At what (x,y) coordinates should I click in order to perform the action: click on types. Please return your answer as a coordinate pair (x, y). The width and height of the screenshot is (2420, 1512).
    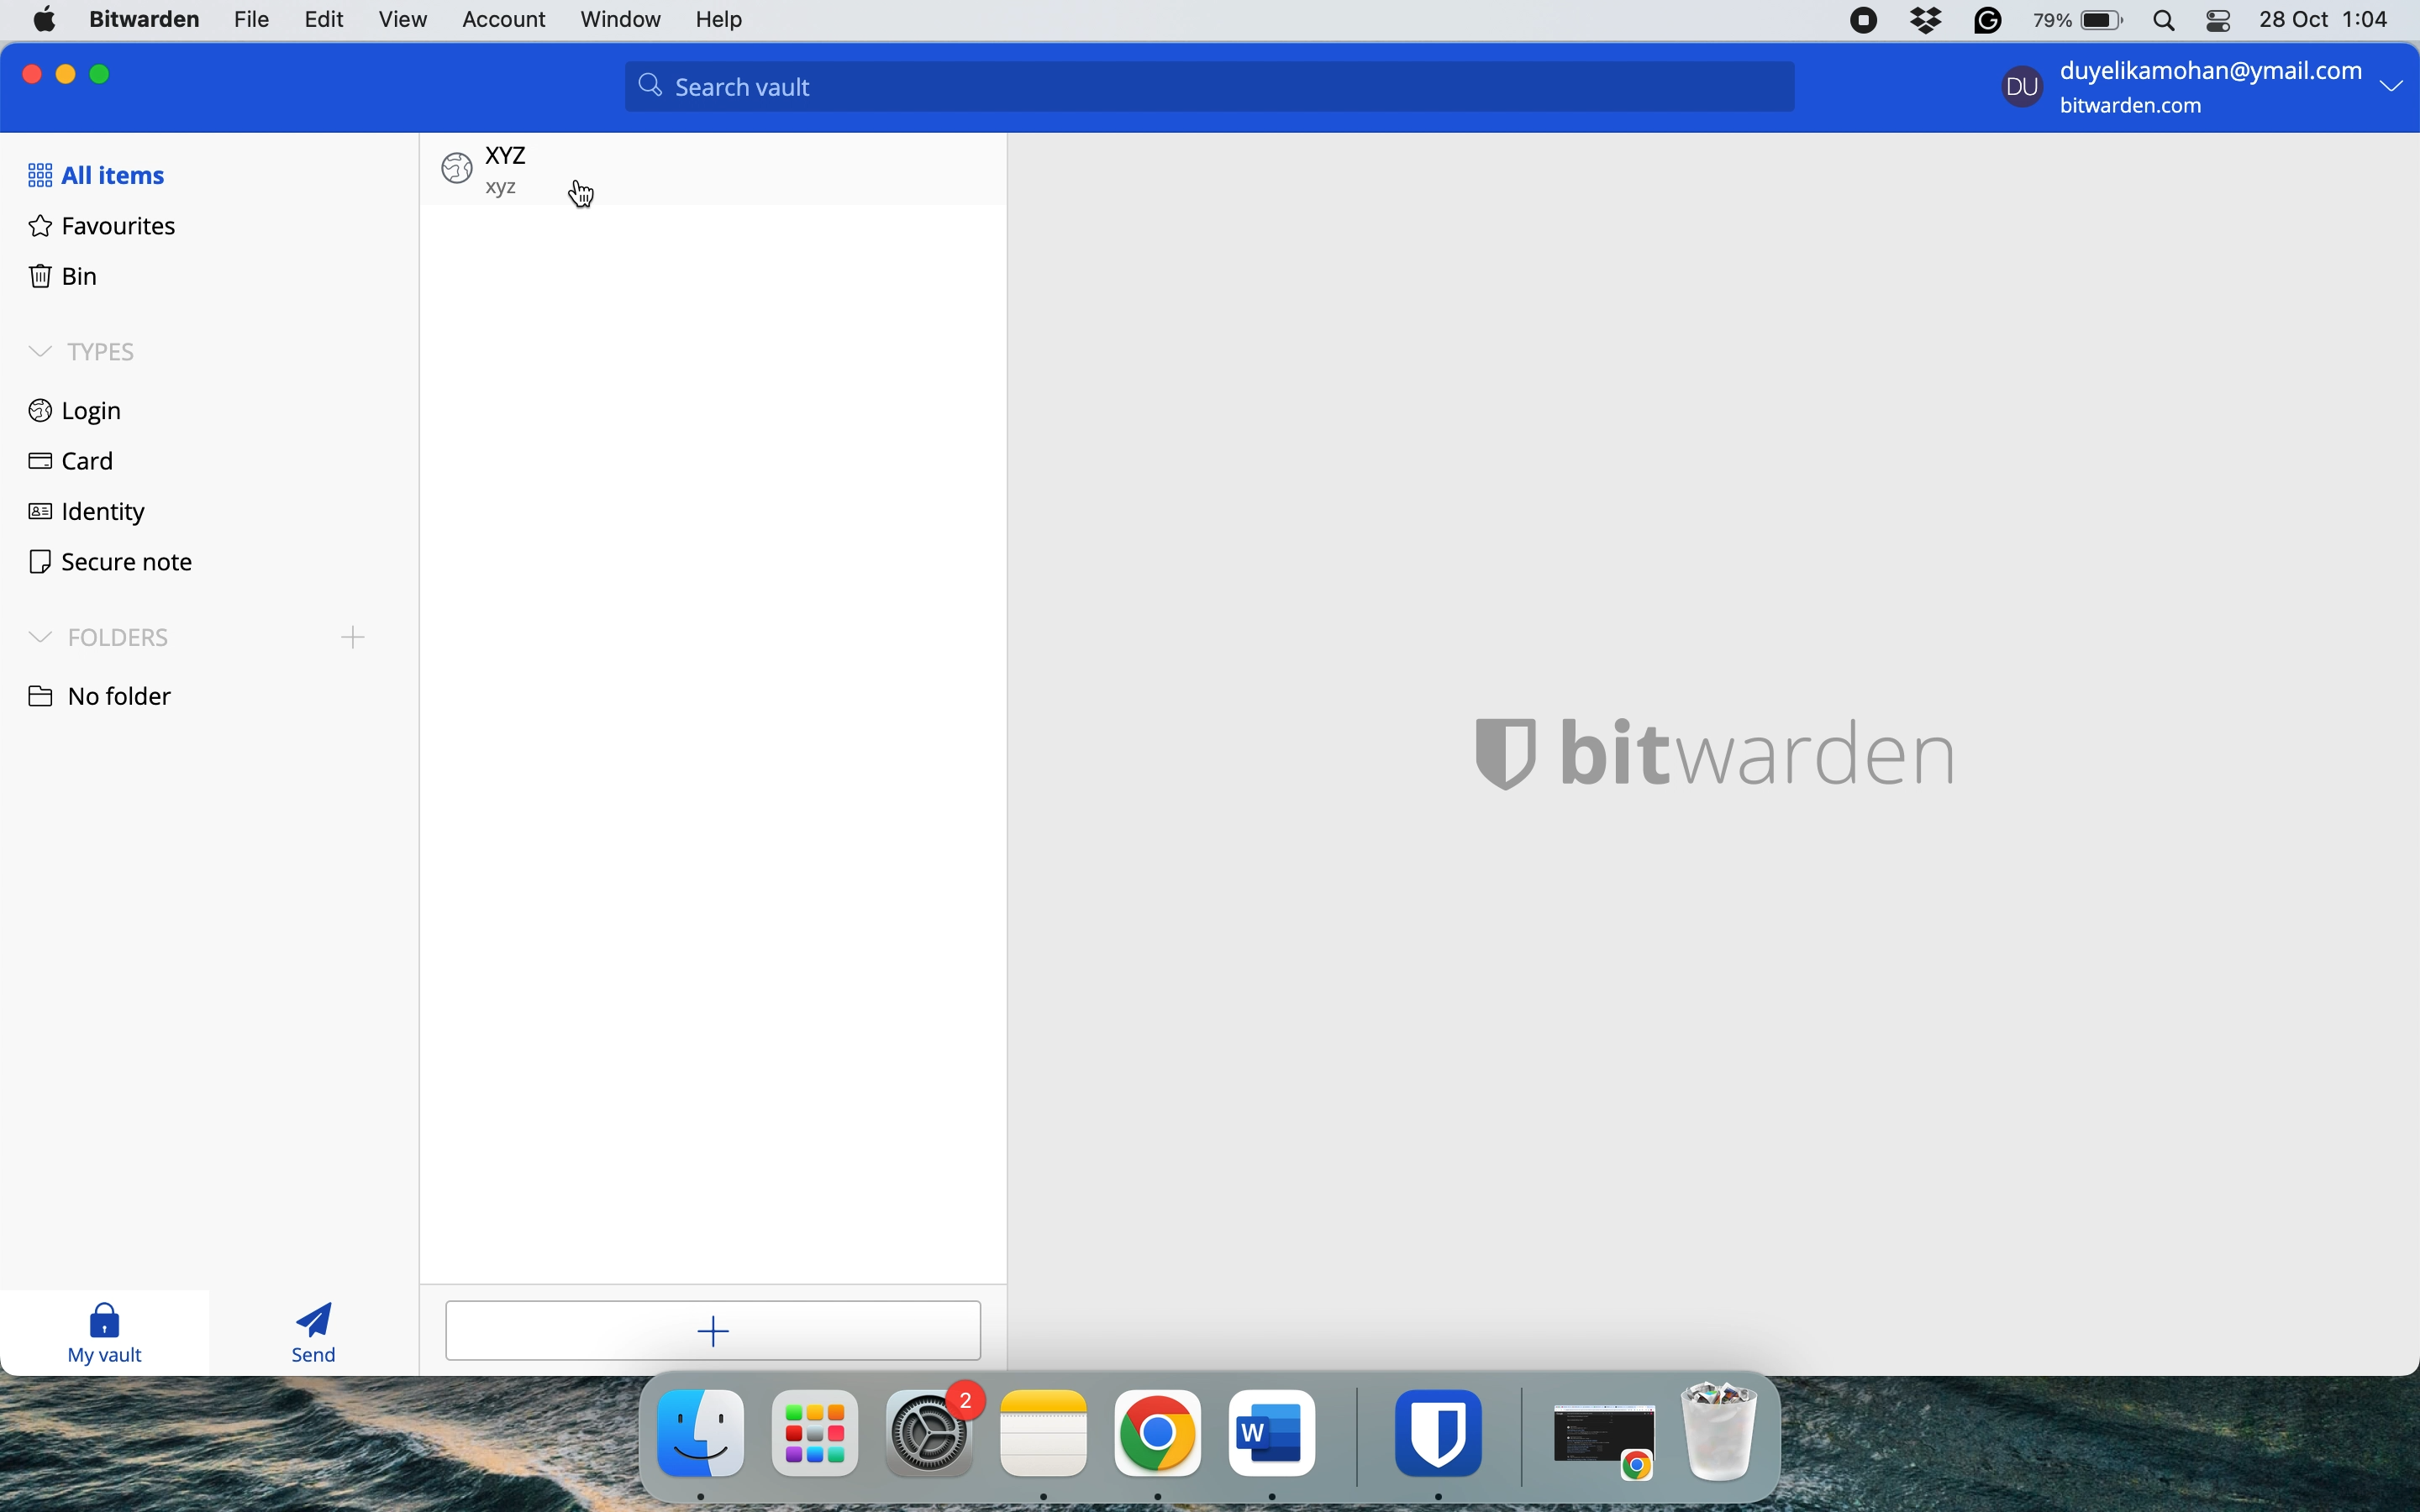
    Looking at the image, I should click on (92, 353).